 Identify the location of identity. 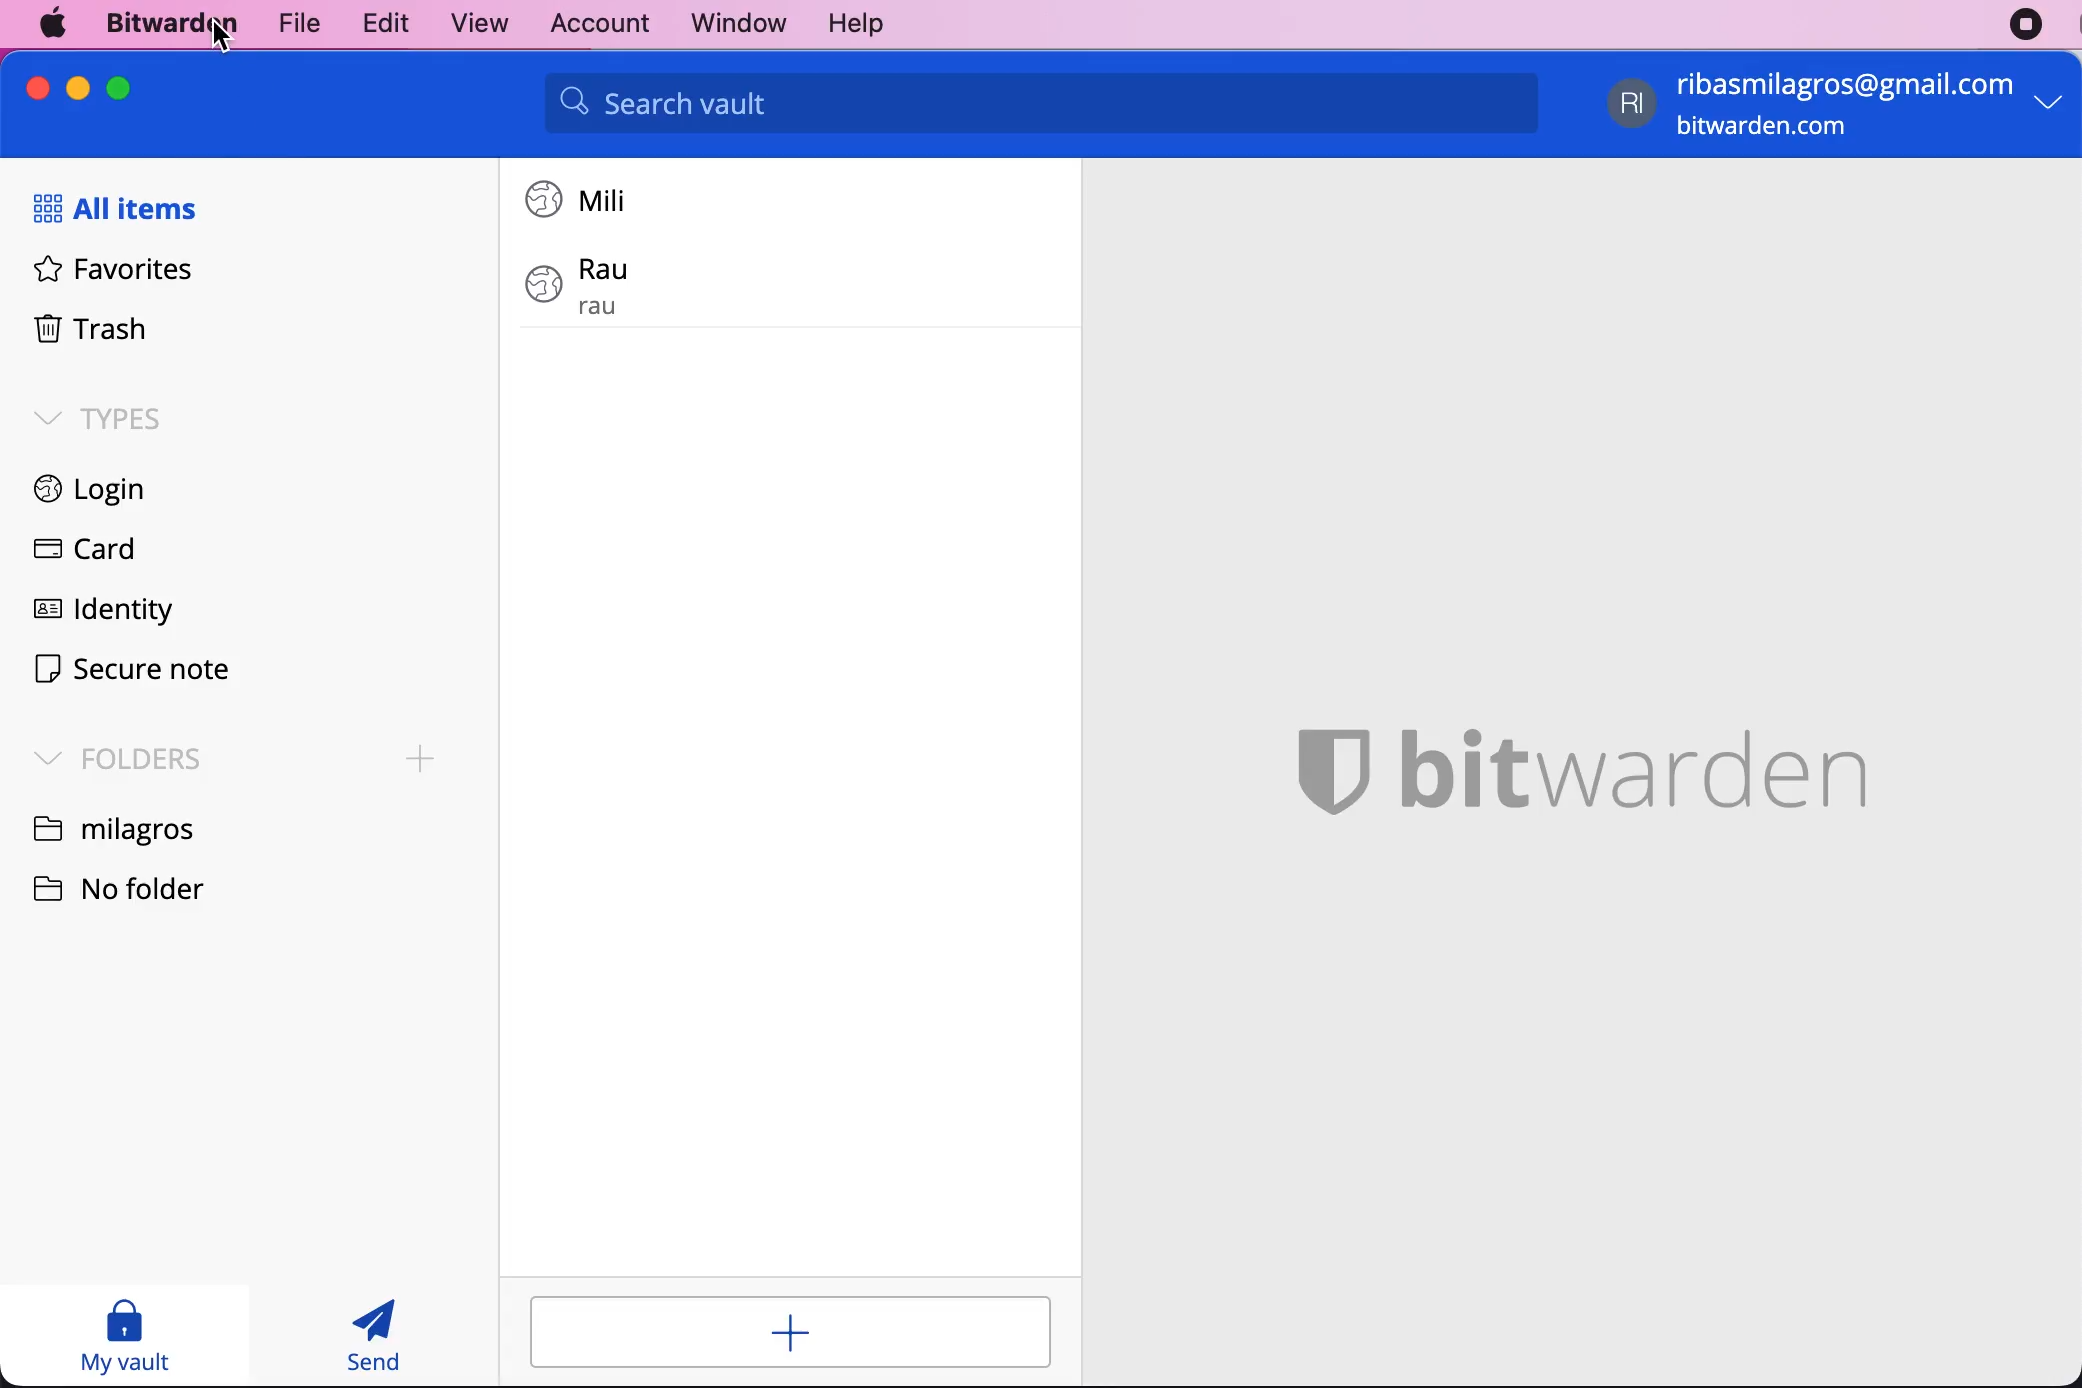
(98, 614).